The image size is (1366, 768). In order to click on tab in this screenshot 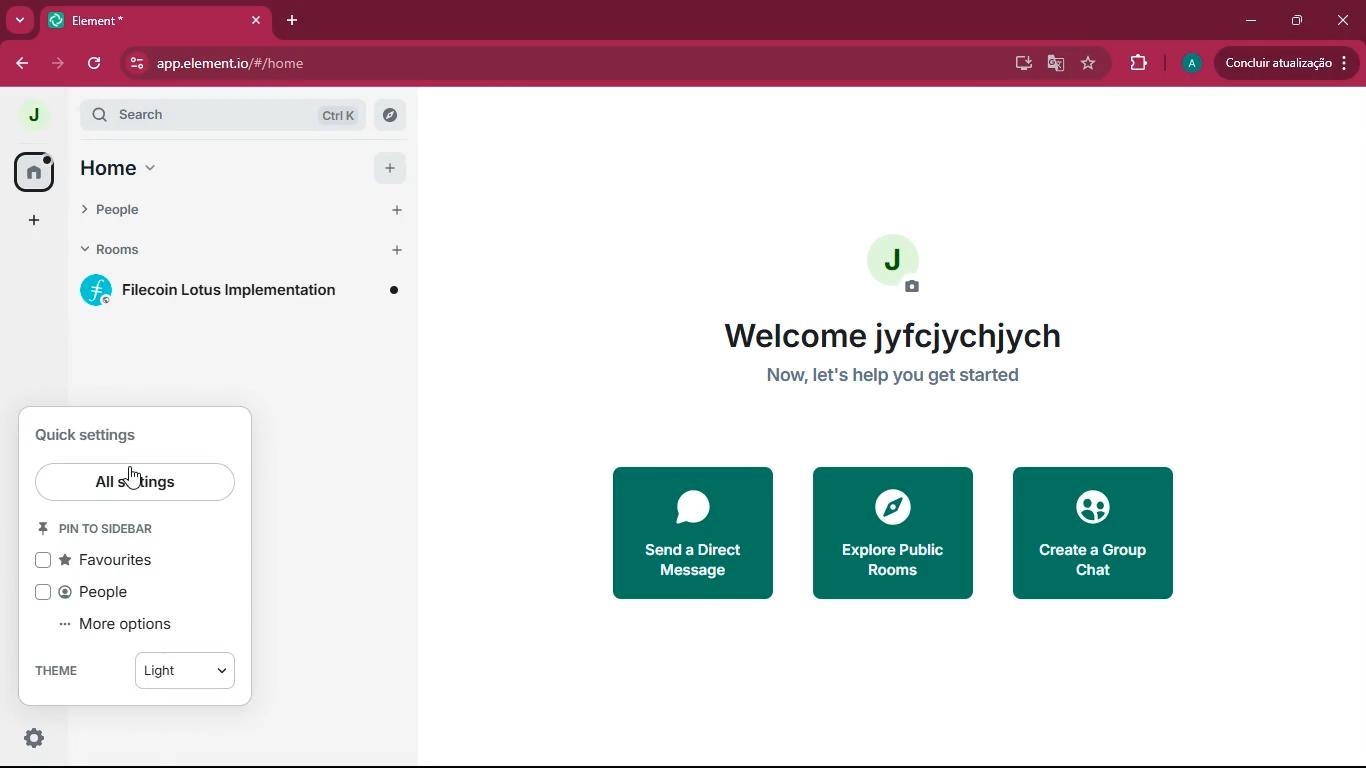, I will do `click(153, 20)`.